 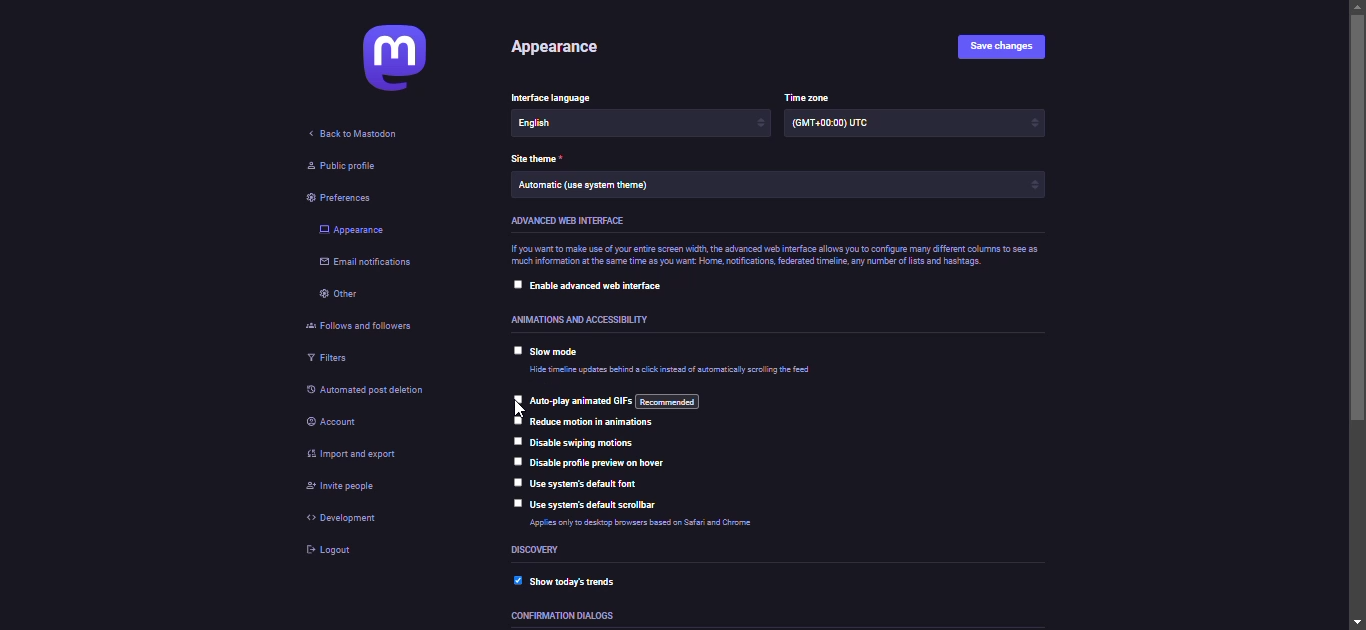 I want to click on cursor, so click(x=515, y=409).